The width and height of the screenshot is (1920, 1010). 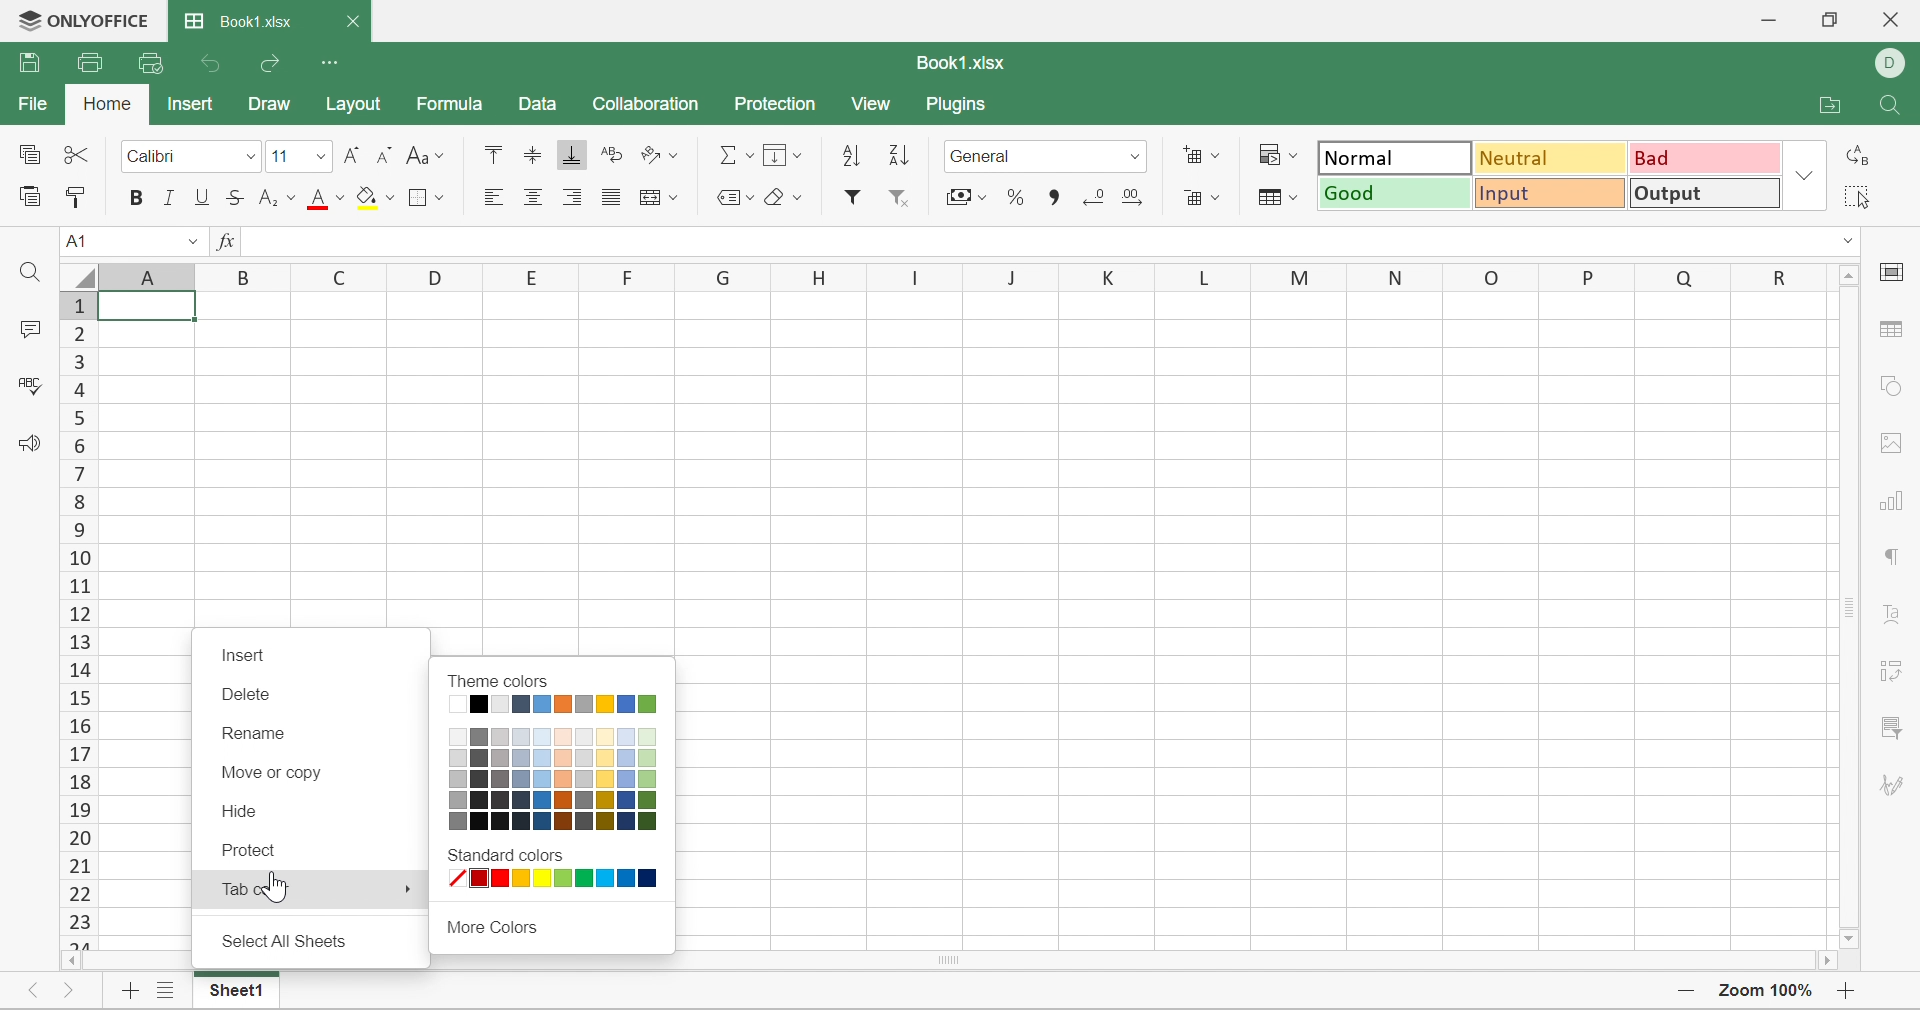 What do you see at coordinates (74, 863) in the screenshot?
I see `21` at bounding box center [74, 863].